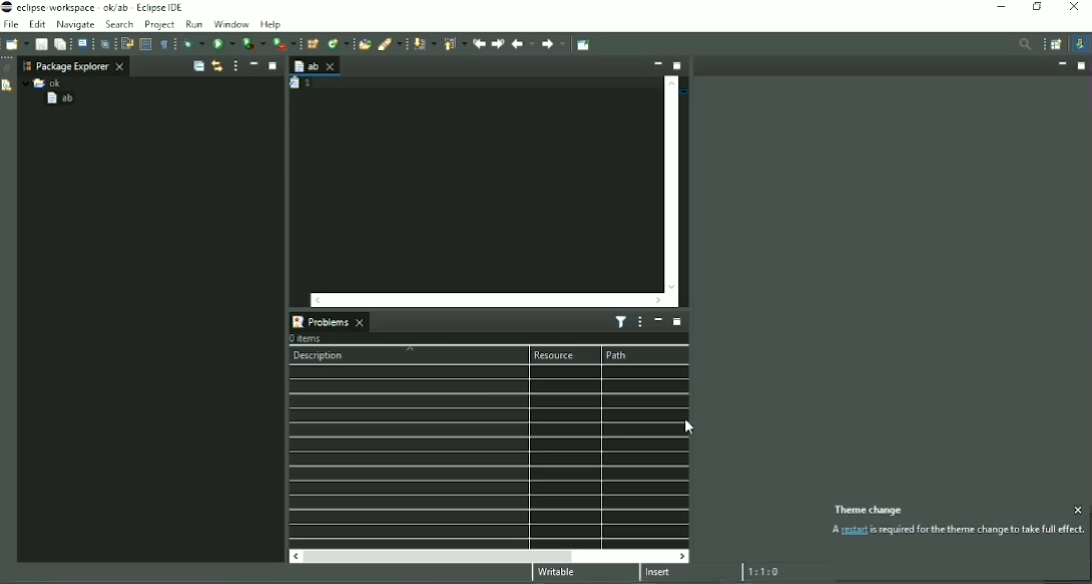 The width and height of the screenshot is (1092, 584). I want to click on Search, so click(121, 25).